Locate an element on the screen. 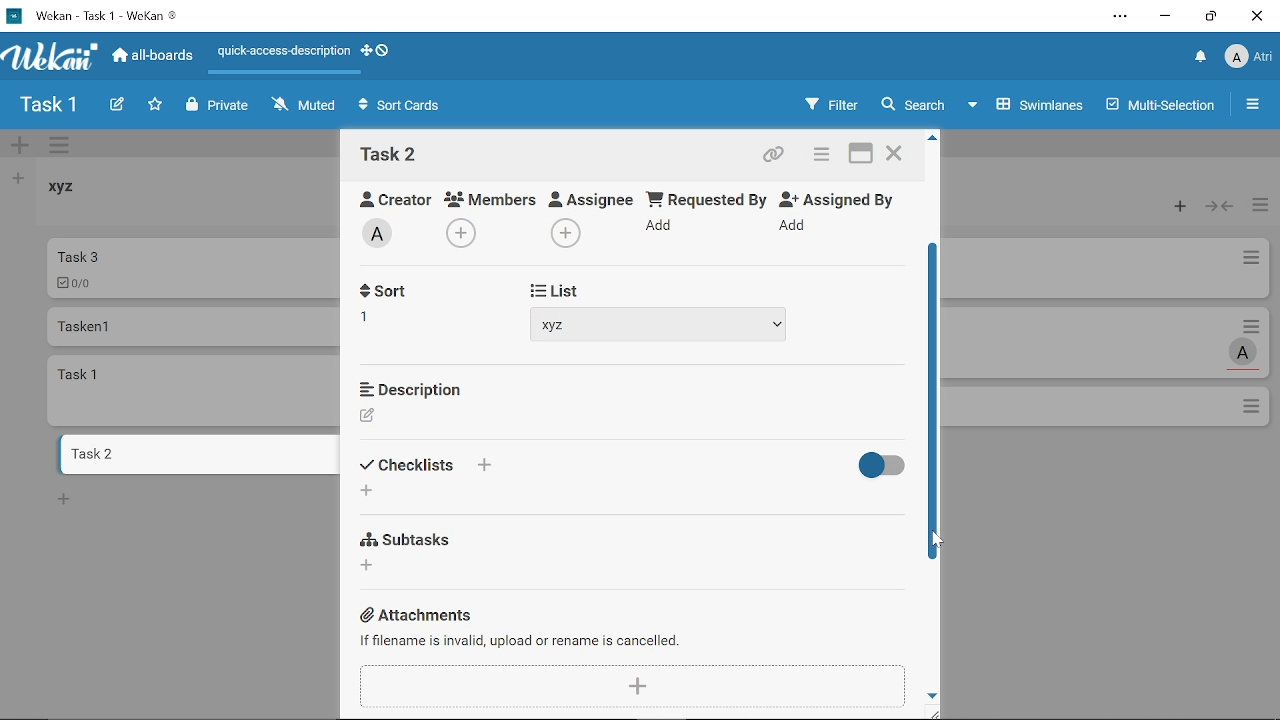 The width and height of the screenshot is (1280, 720). Creator is located at coordinates (368, 416).